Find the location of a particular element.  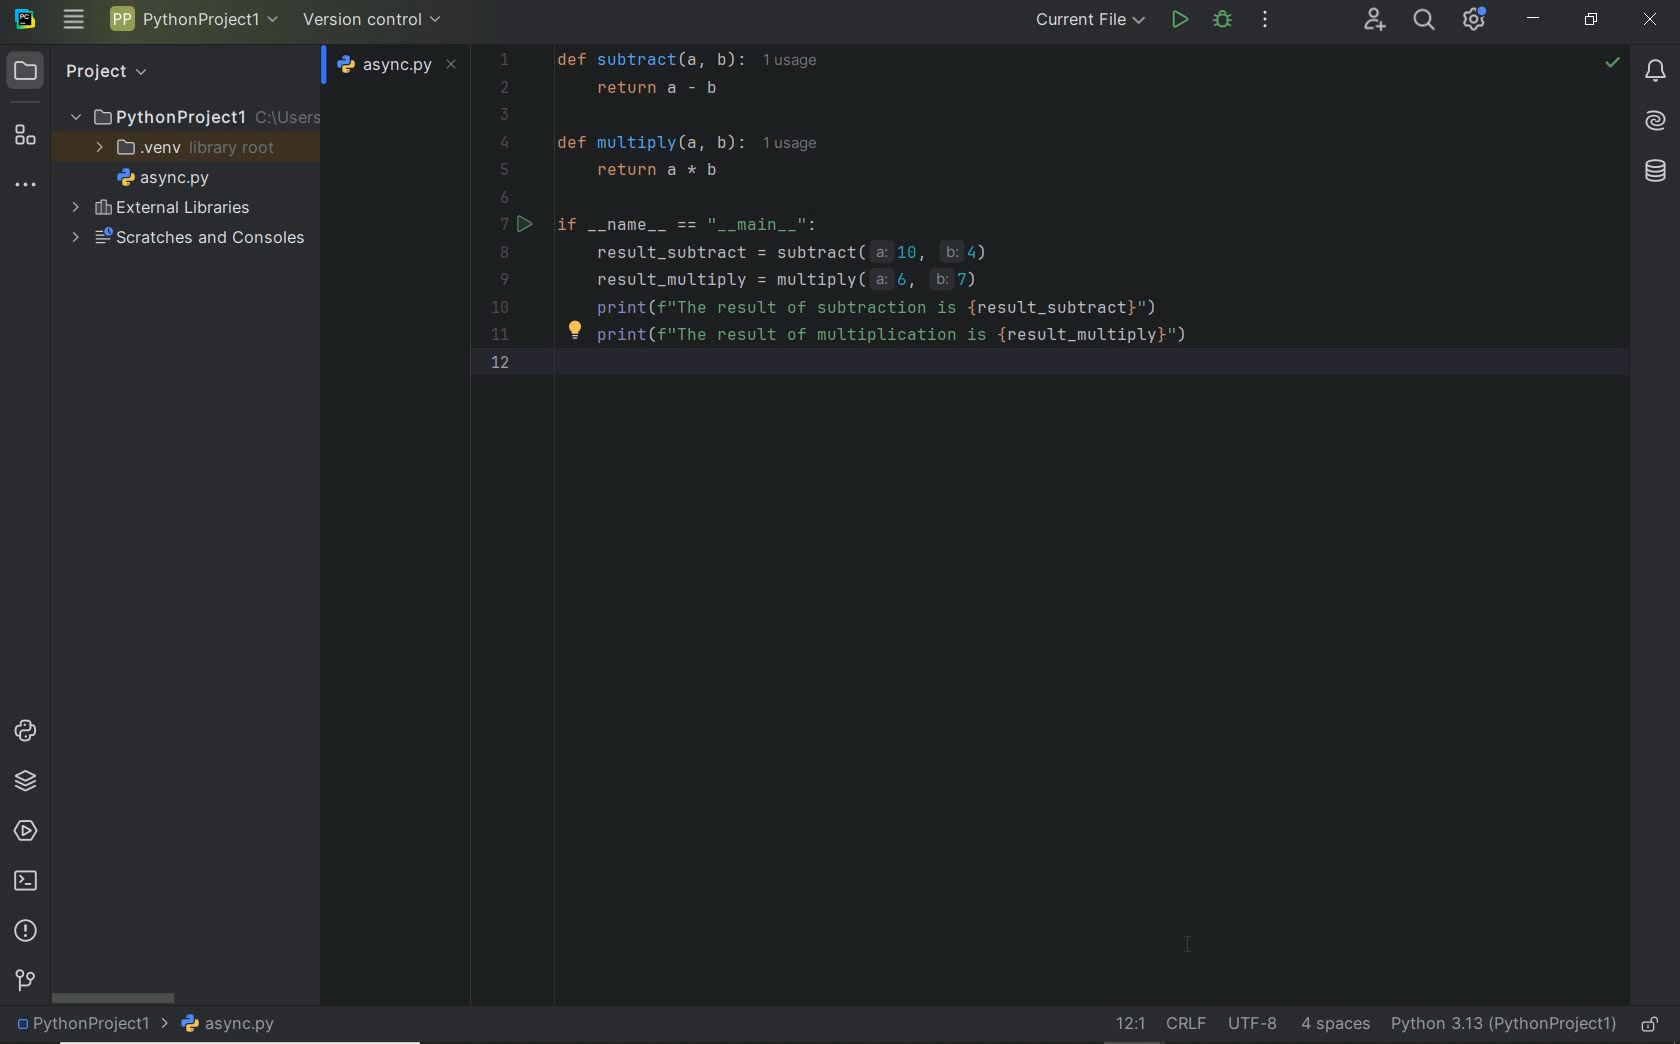

main menu is located at coordinates (73, 21).